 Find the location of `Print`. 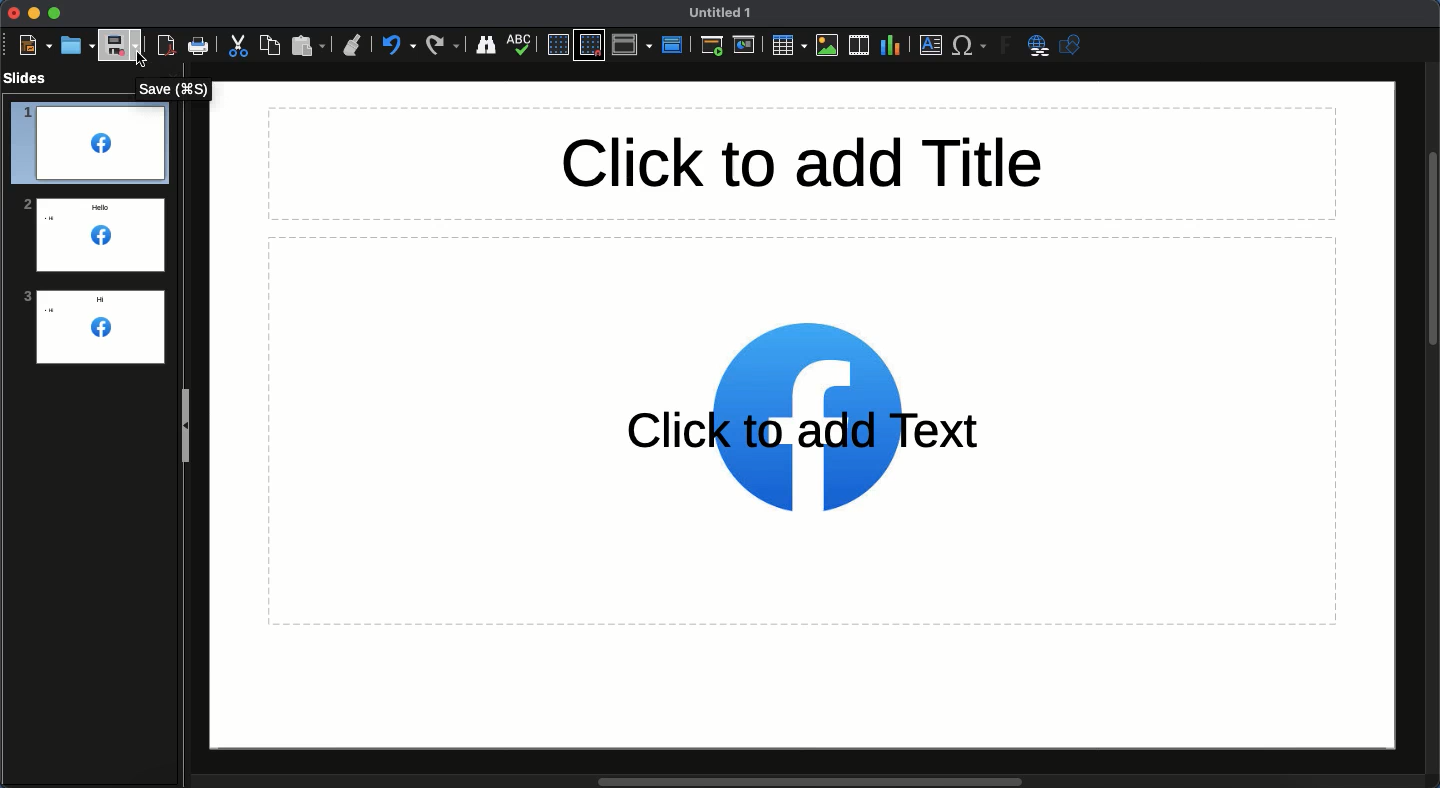

Print is located at coordinates (199, 46).